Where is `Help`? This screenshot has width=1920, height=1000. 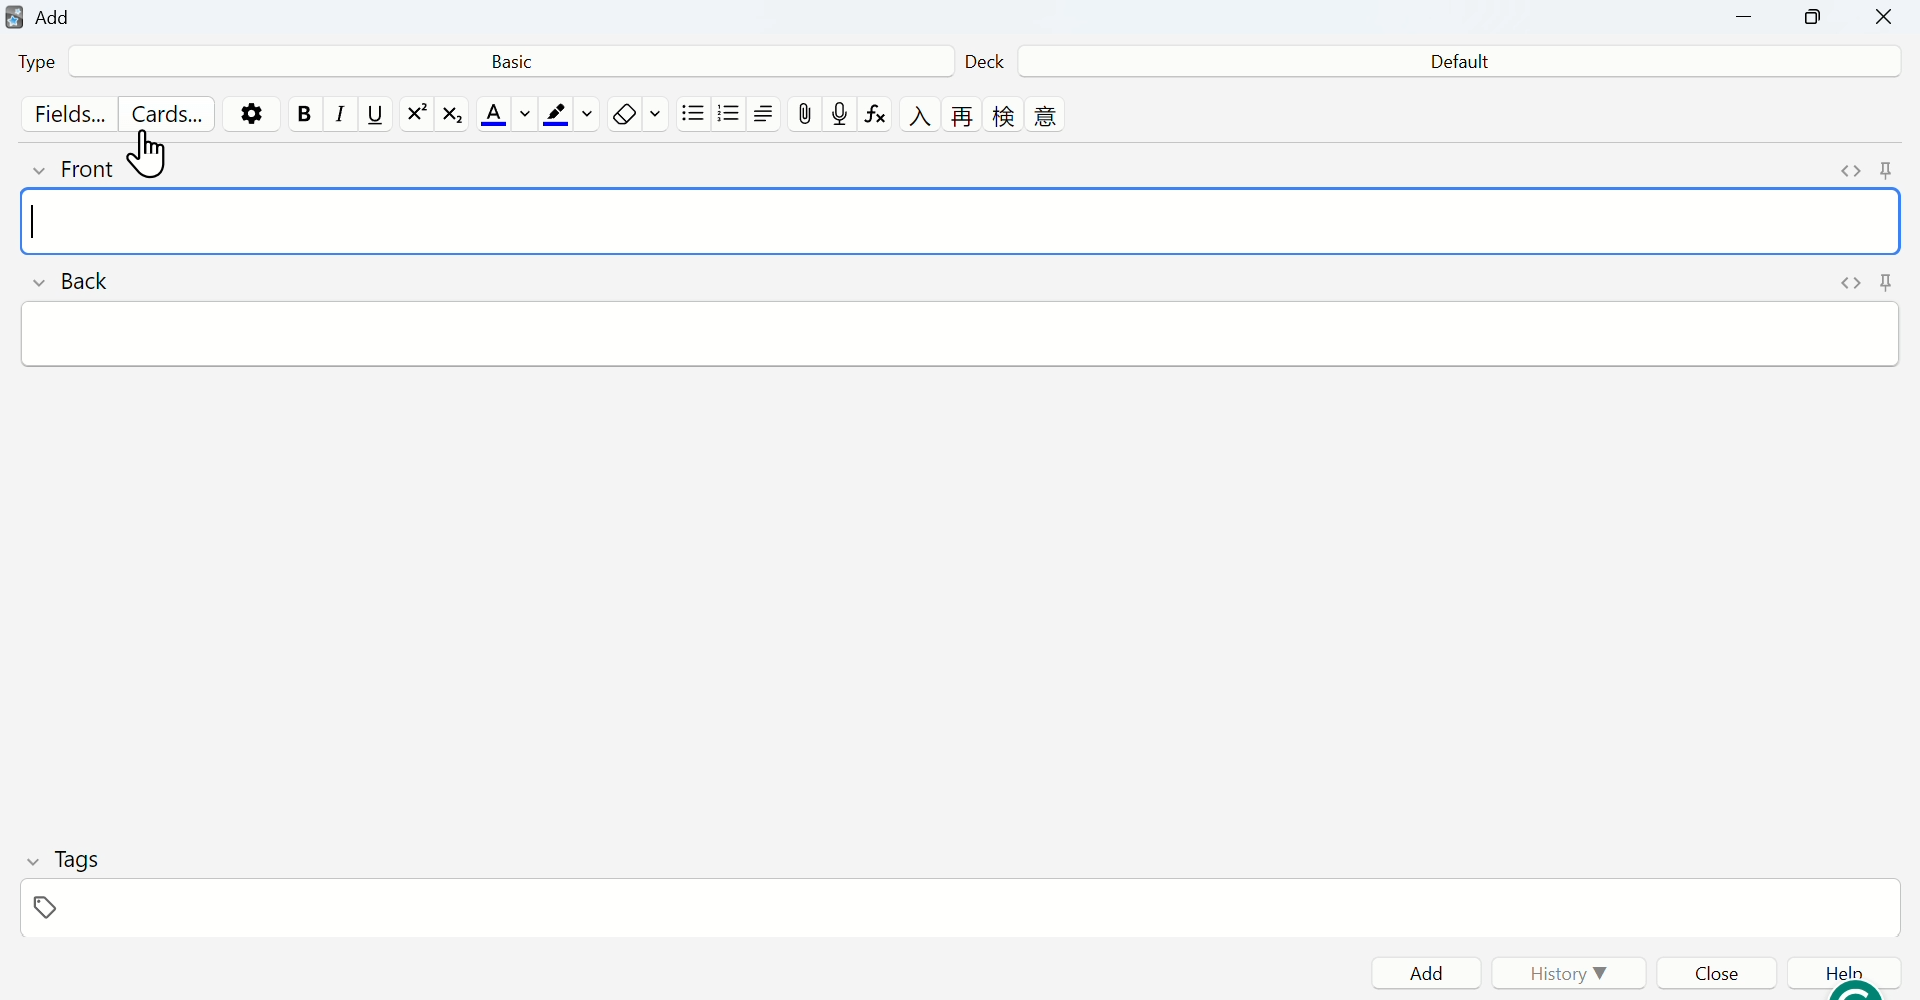
Help is located at coordinates (1845, 973).